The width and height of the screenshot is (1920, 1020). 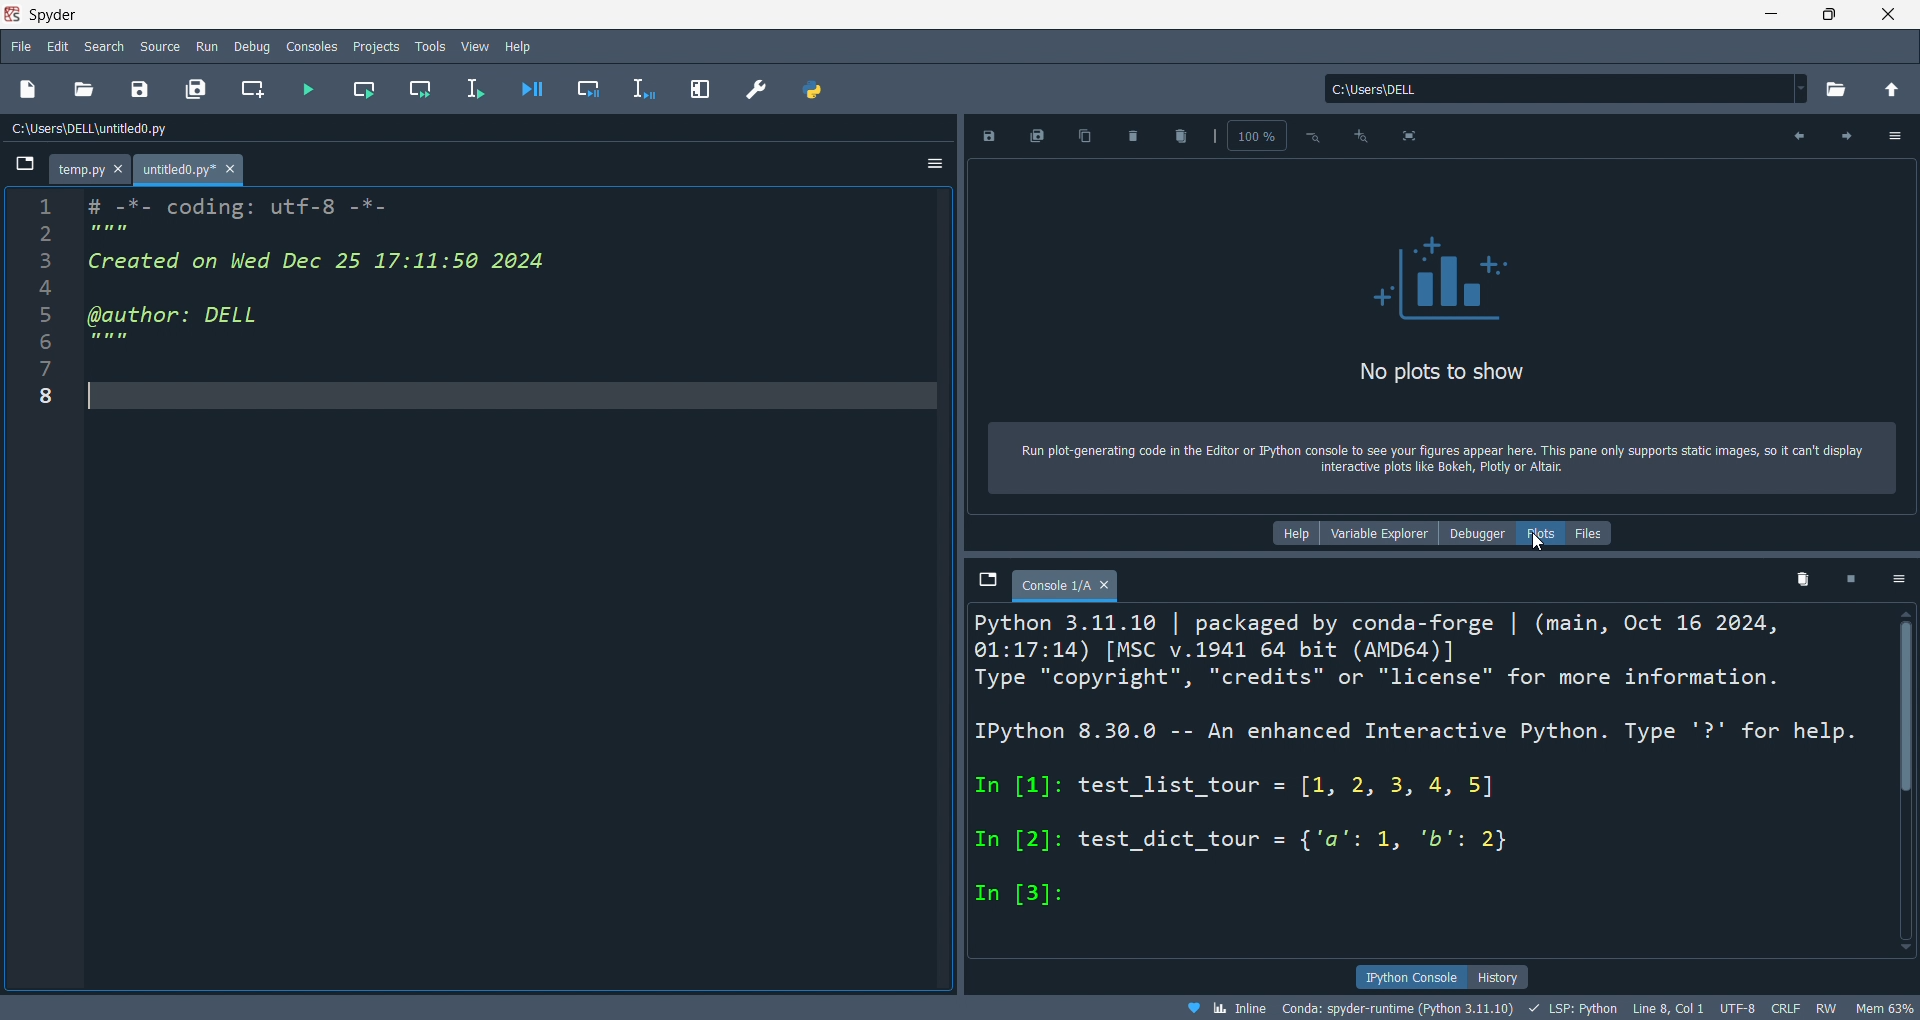 I want to click on preference, so click(x=756, y=88).